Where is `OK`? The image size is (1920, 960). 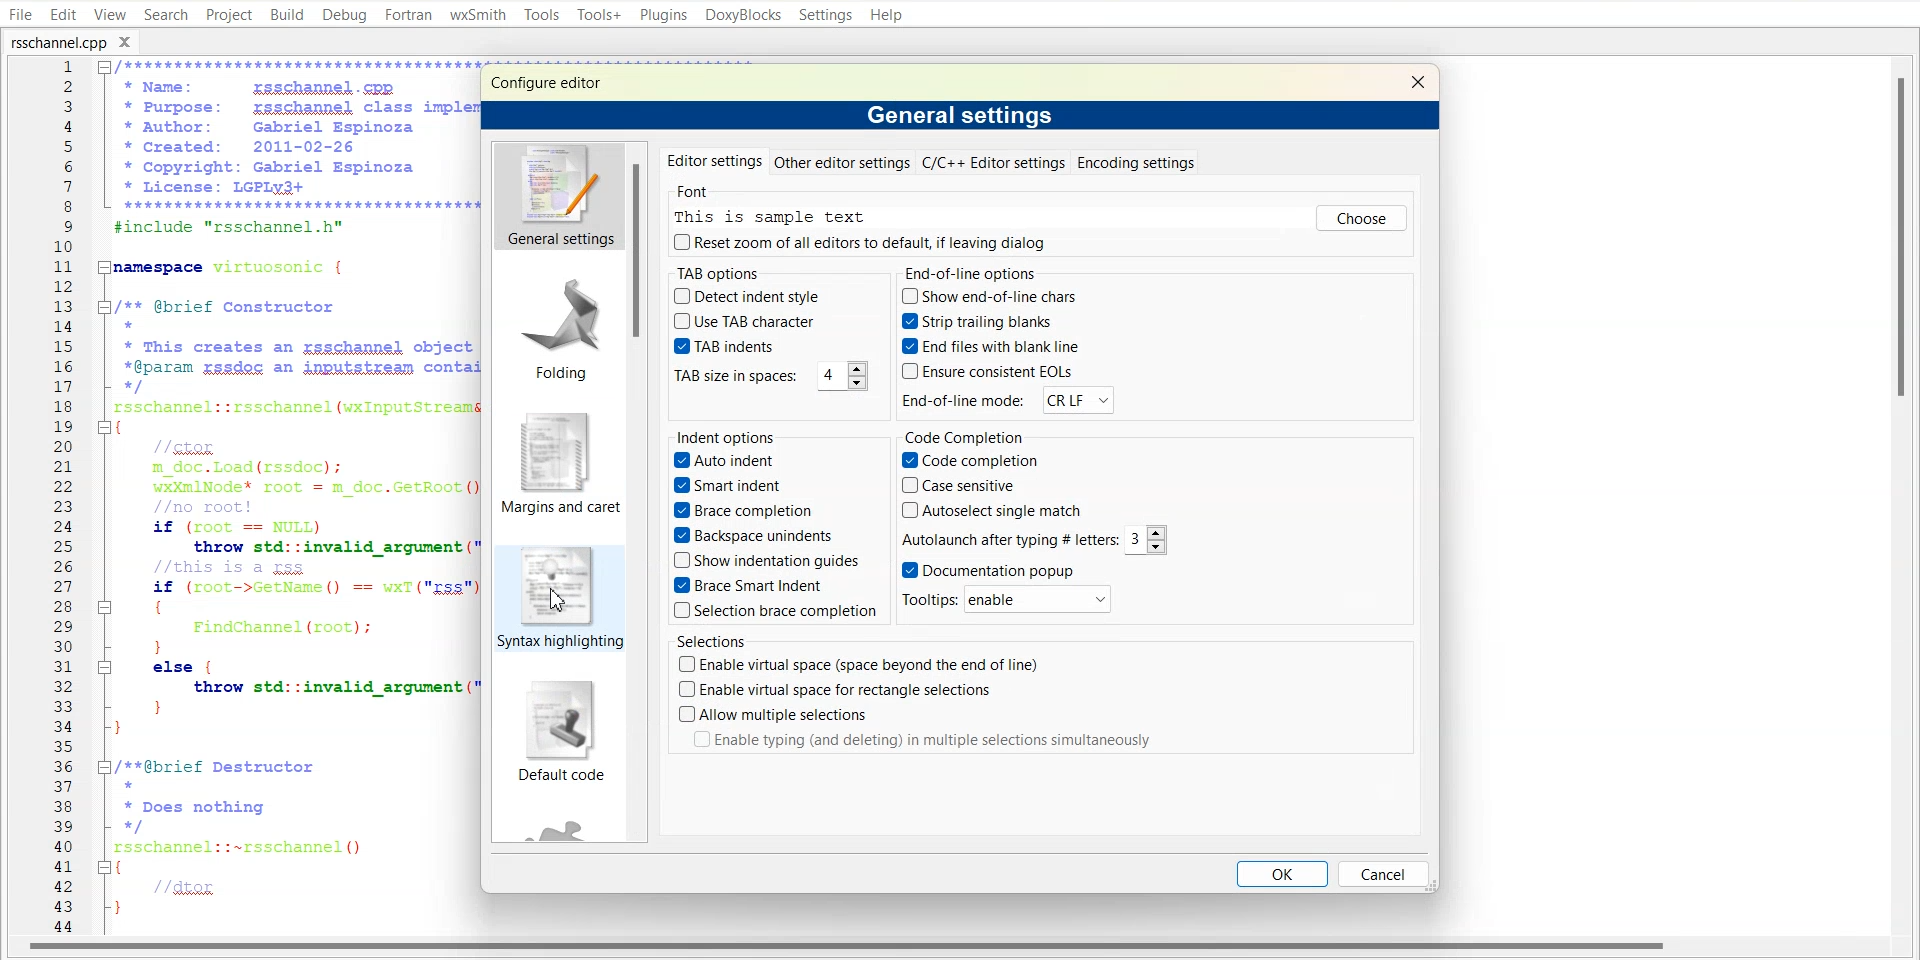
OK is located at coordinates (1283, 874).